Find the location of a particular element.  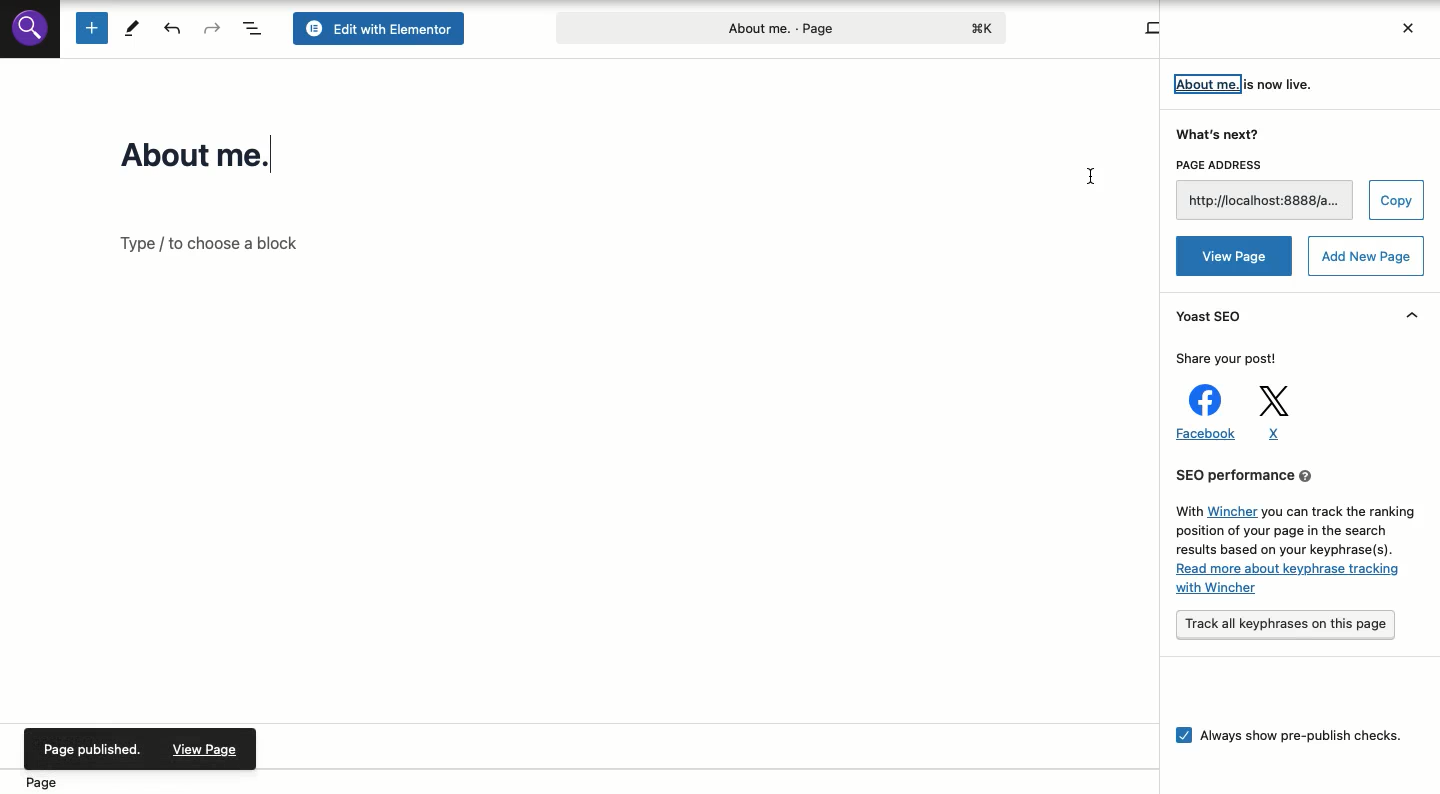

Document overview is located at coordinates (254, 28).